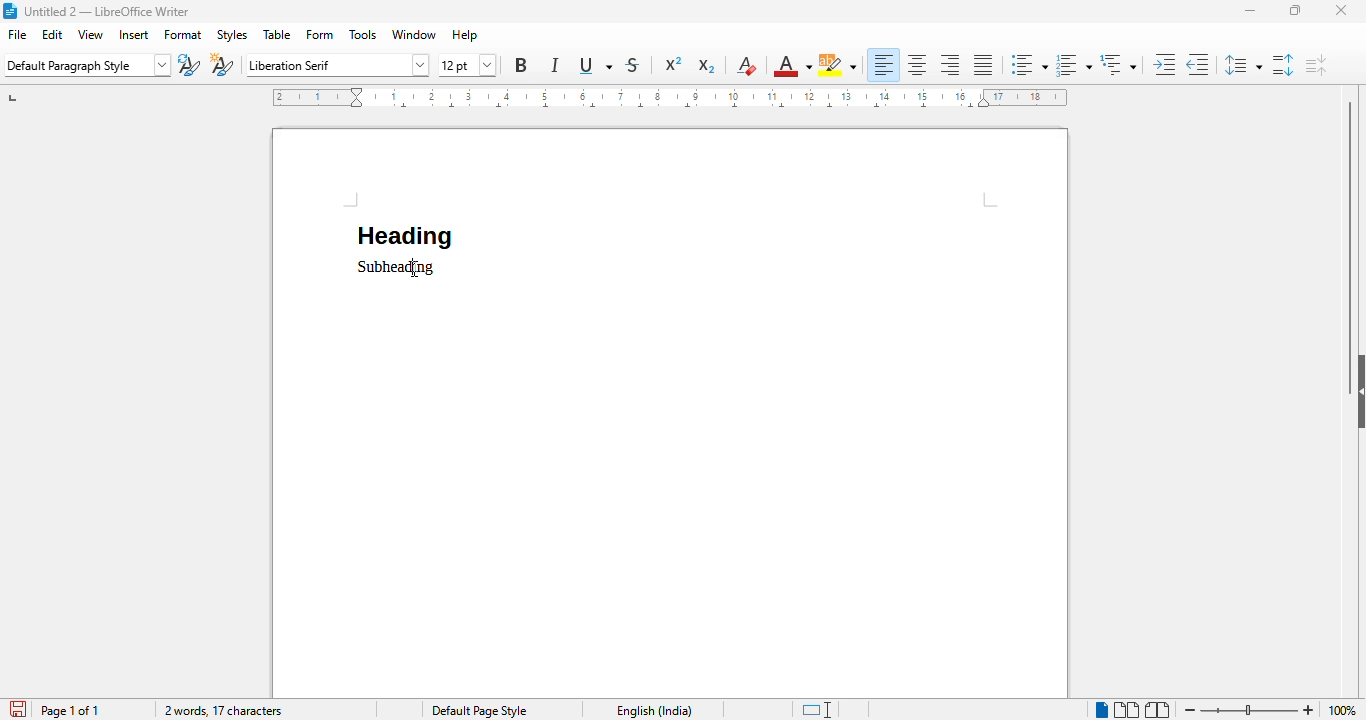  What do you see at coordinates (70, 710) in the screenshot?
I see `page 1 of 1` at bounding box center [70, 710].